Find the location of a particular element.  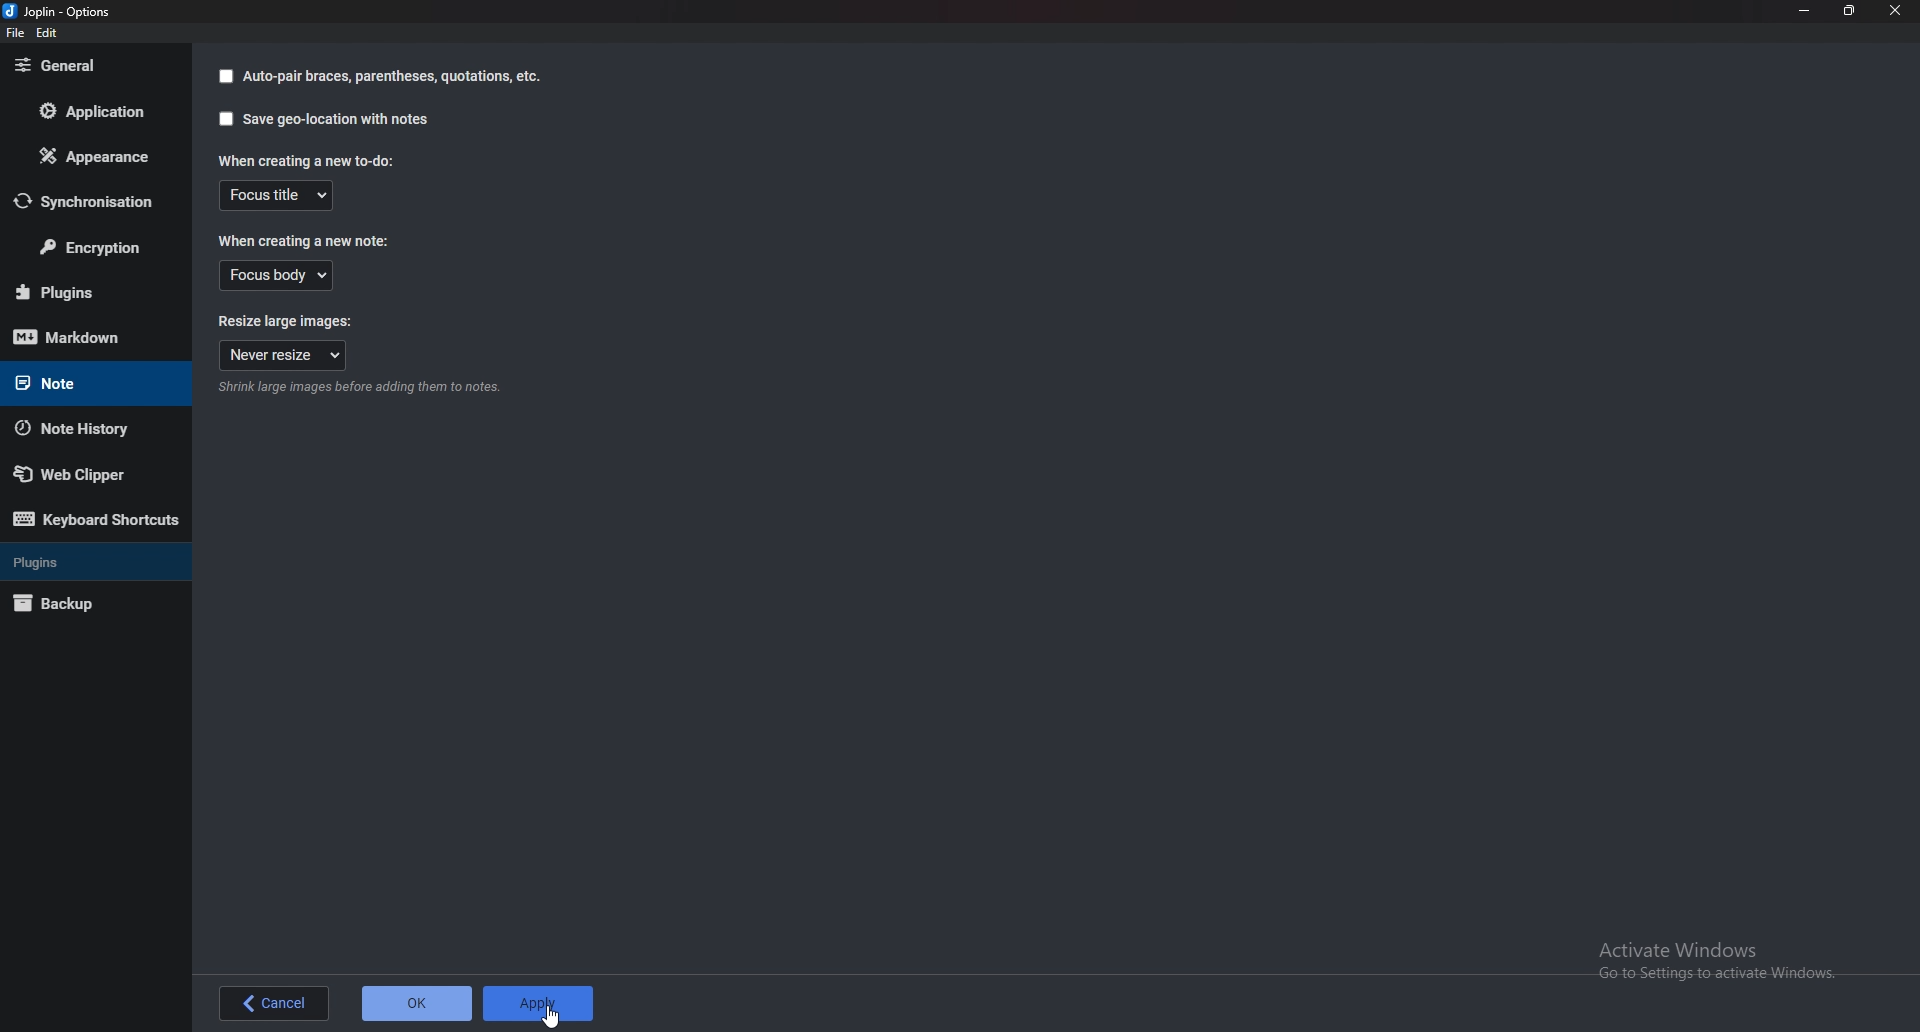

Plugins is located at coordinates (84, 292).